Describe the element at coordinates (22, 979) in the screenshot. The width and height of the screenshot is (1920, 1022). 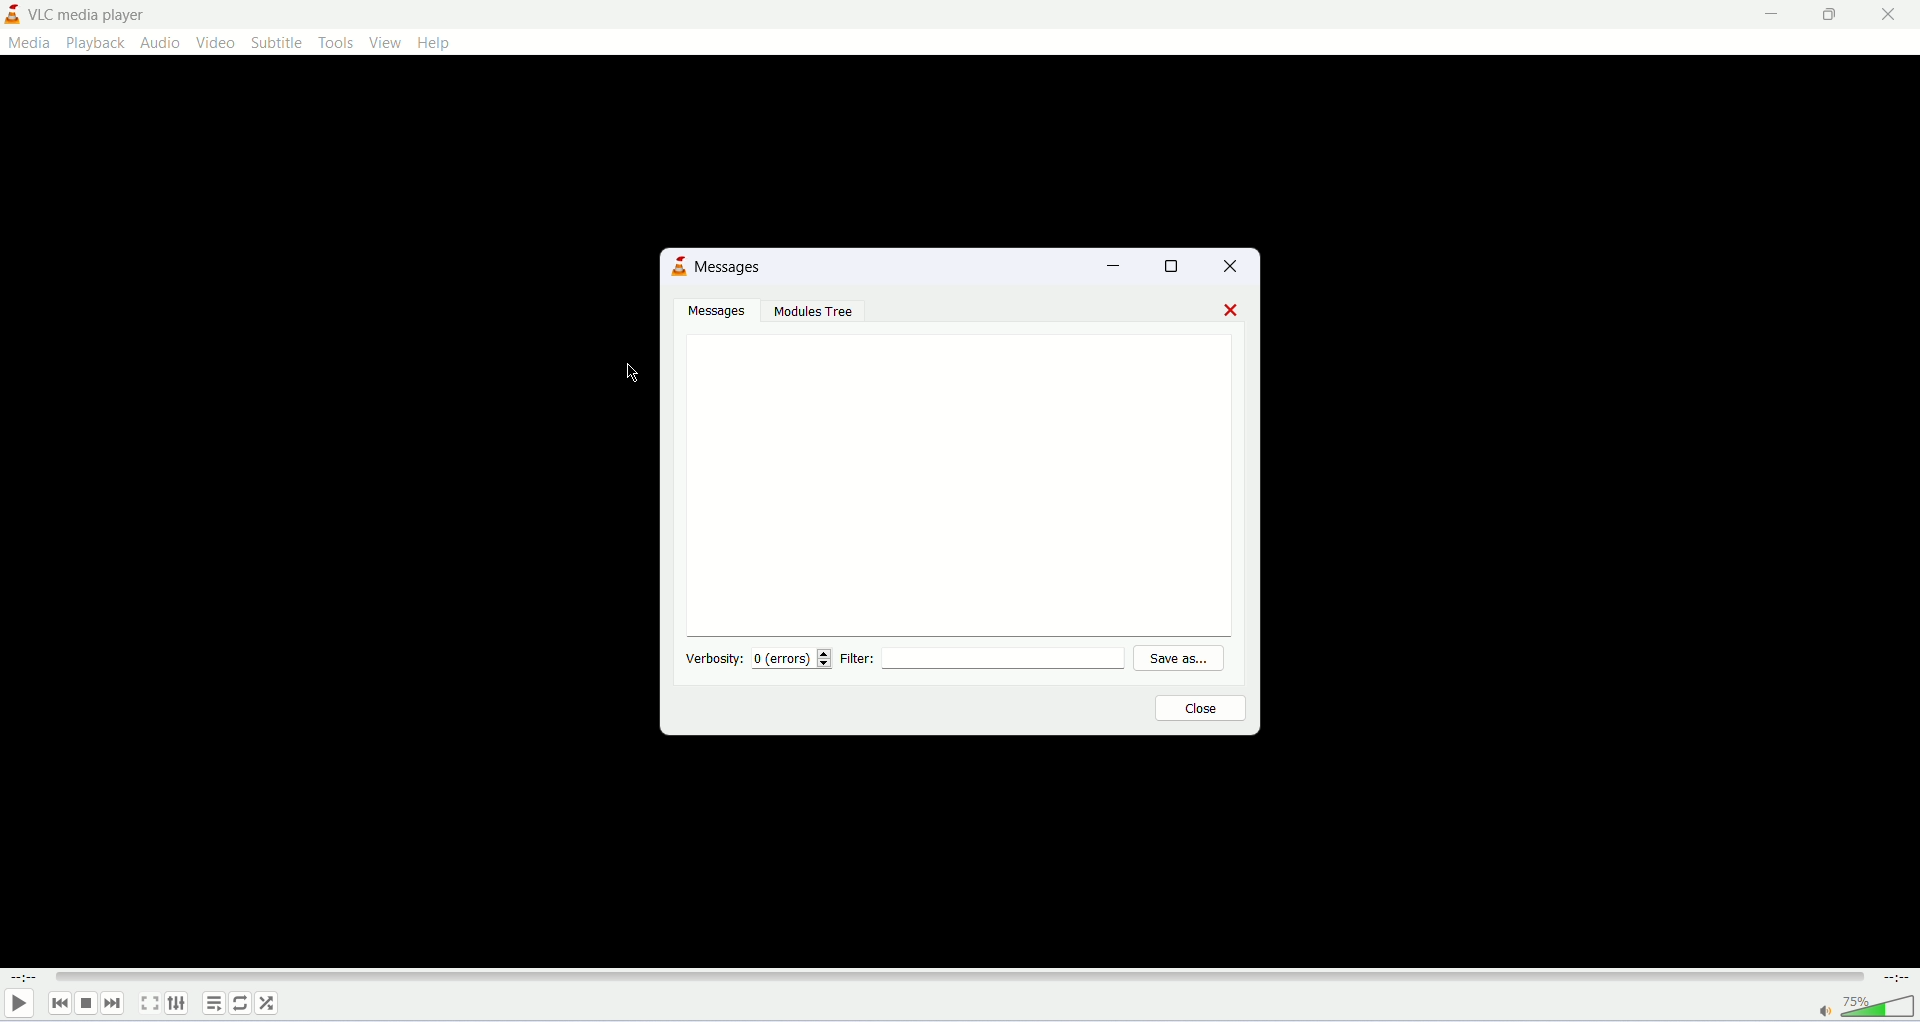
I see `played time` at that location.